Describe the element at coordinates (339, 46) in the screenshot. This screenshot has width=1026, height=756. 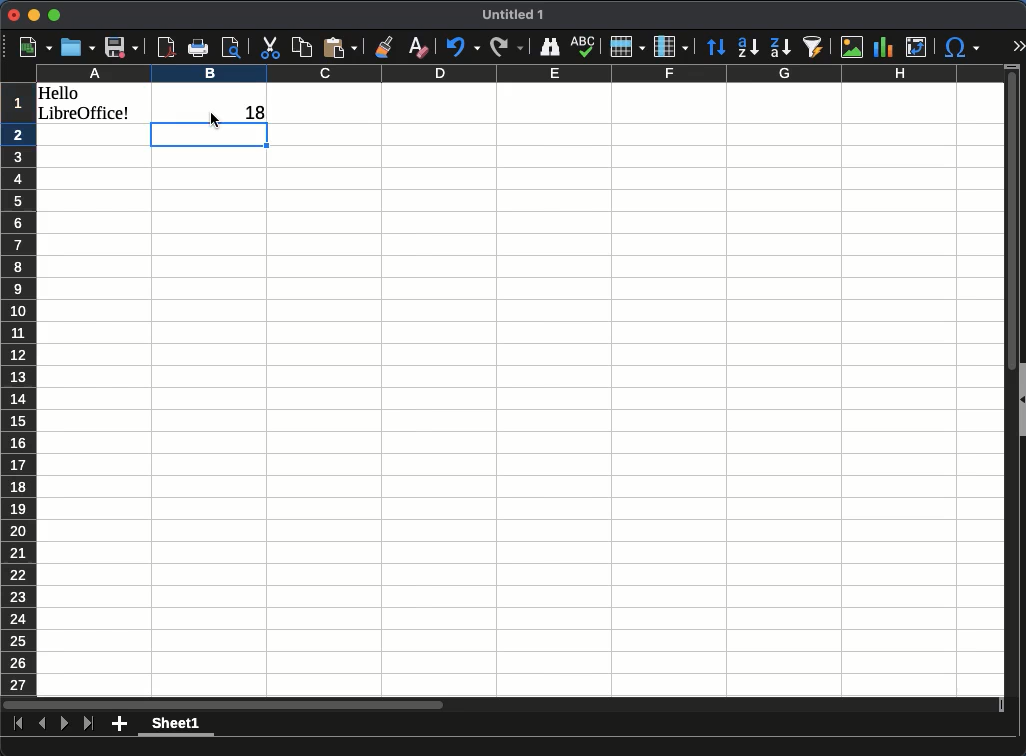
I see `paste` at that location.